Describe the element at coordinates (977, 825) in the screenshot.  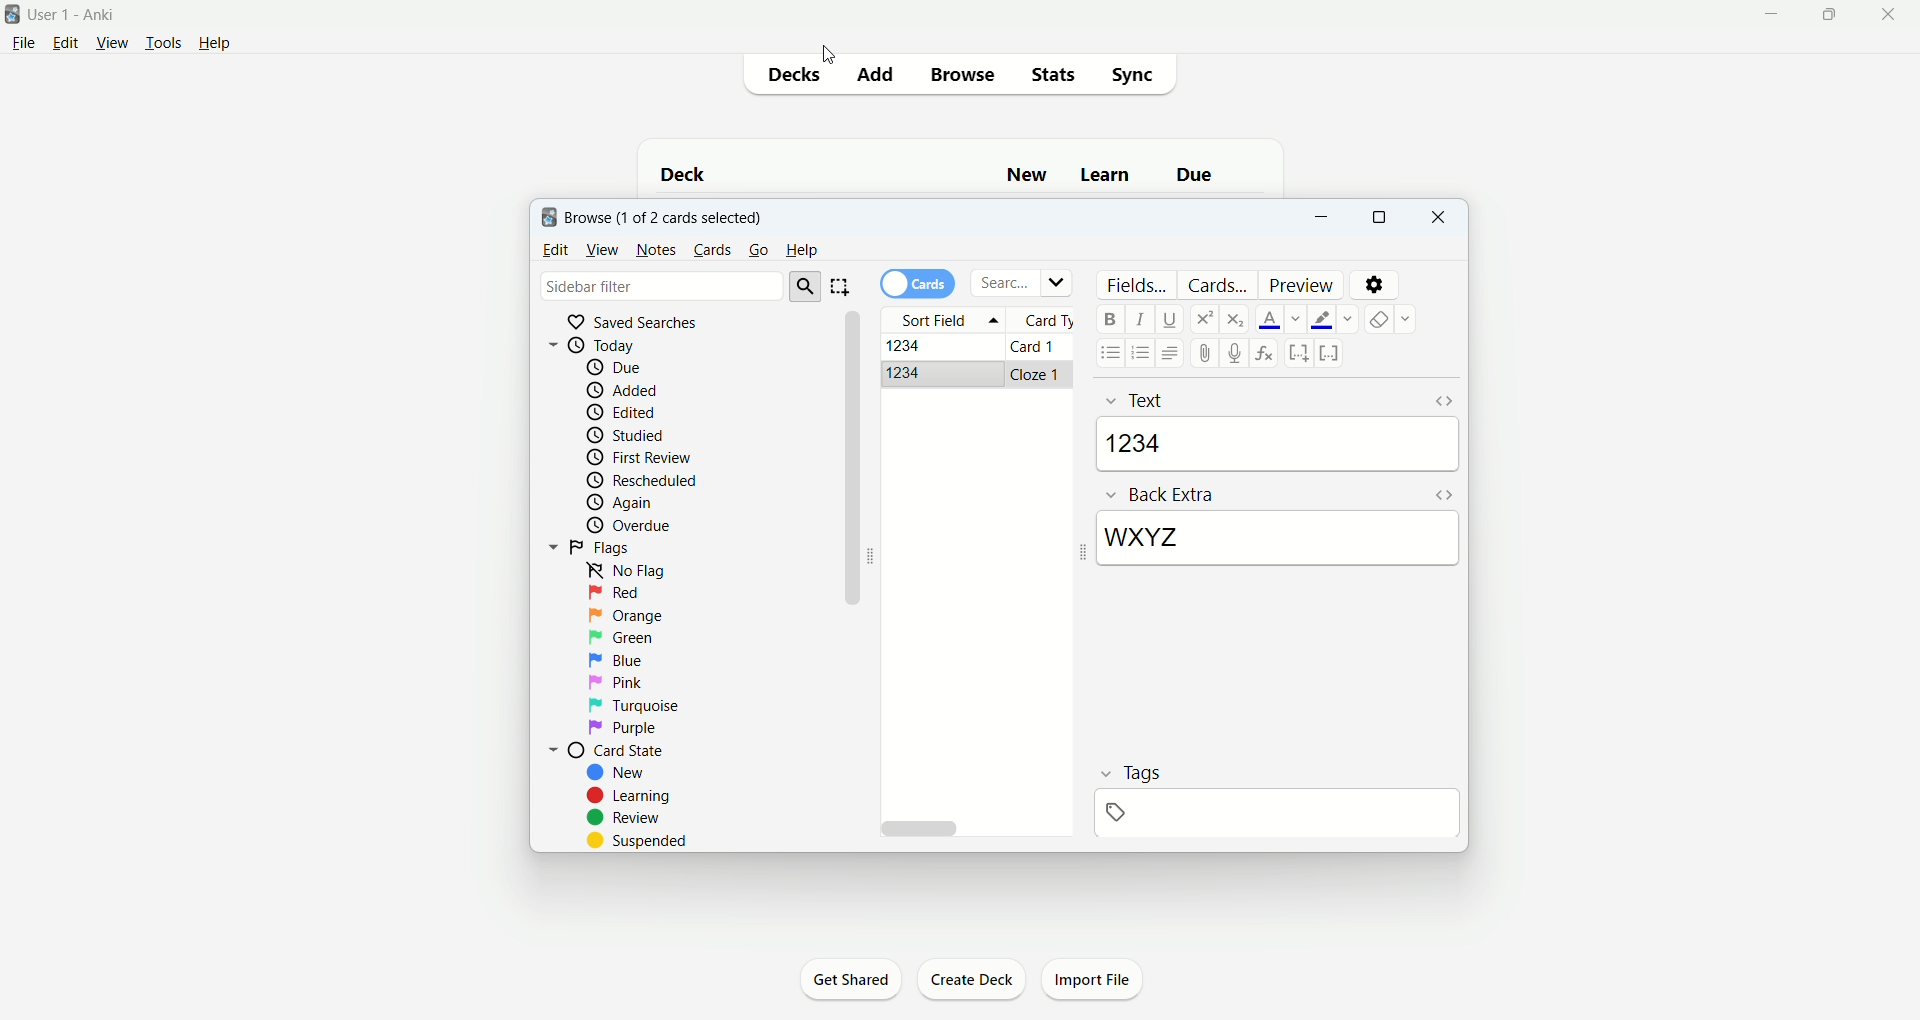
I see `horizontal scroll bar` at that location.